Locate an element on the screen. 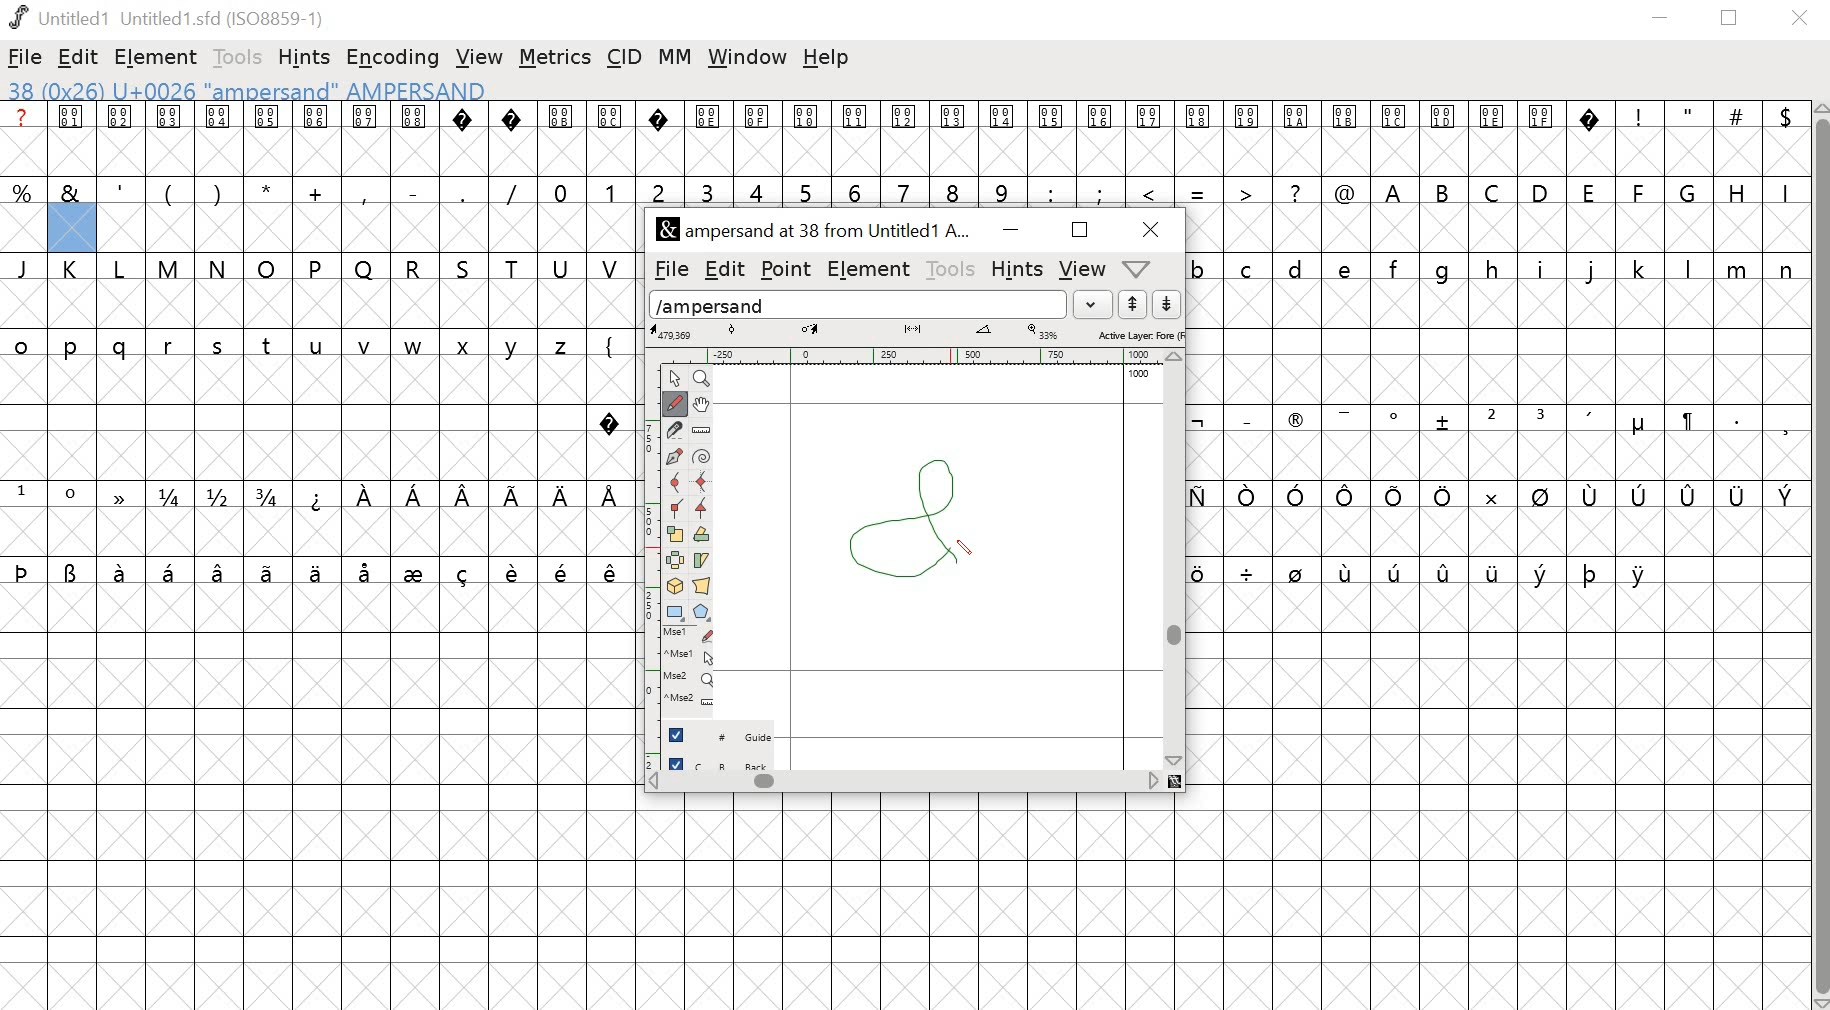 The width and height of the screenshot is (1830, 1010). scale the selection is located at coordinates (675, 535).